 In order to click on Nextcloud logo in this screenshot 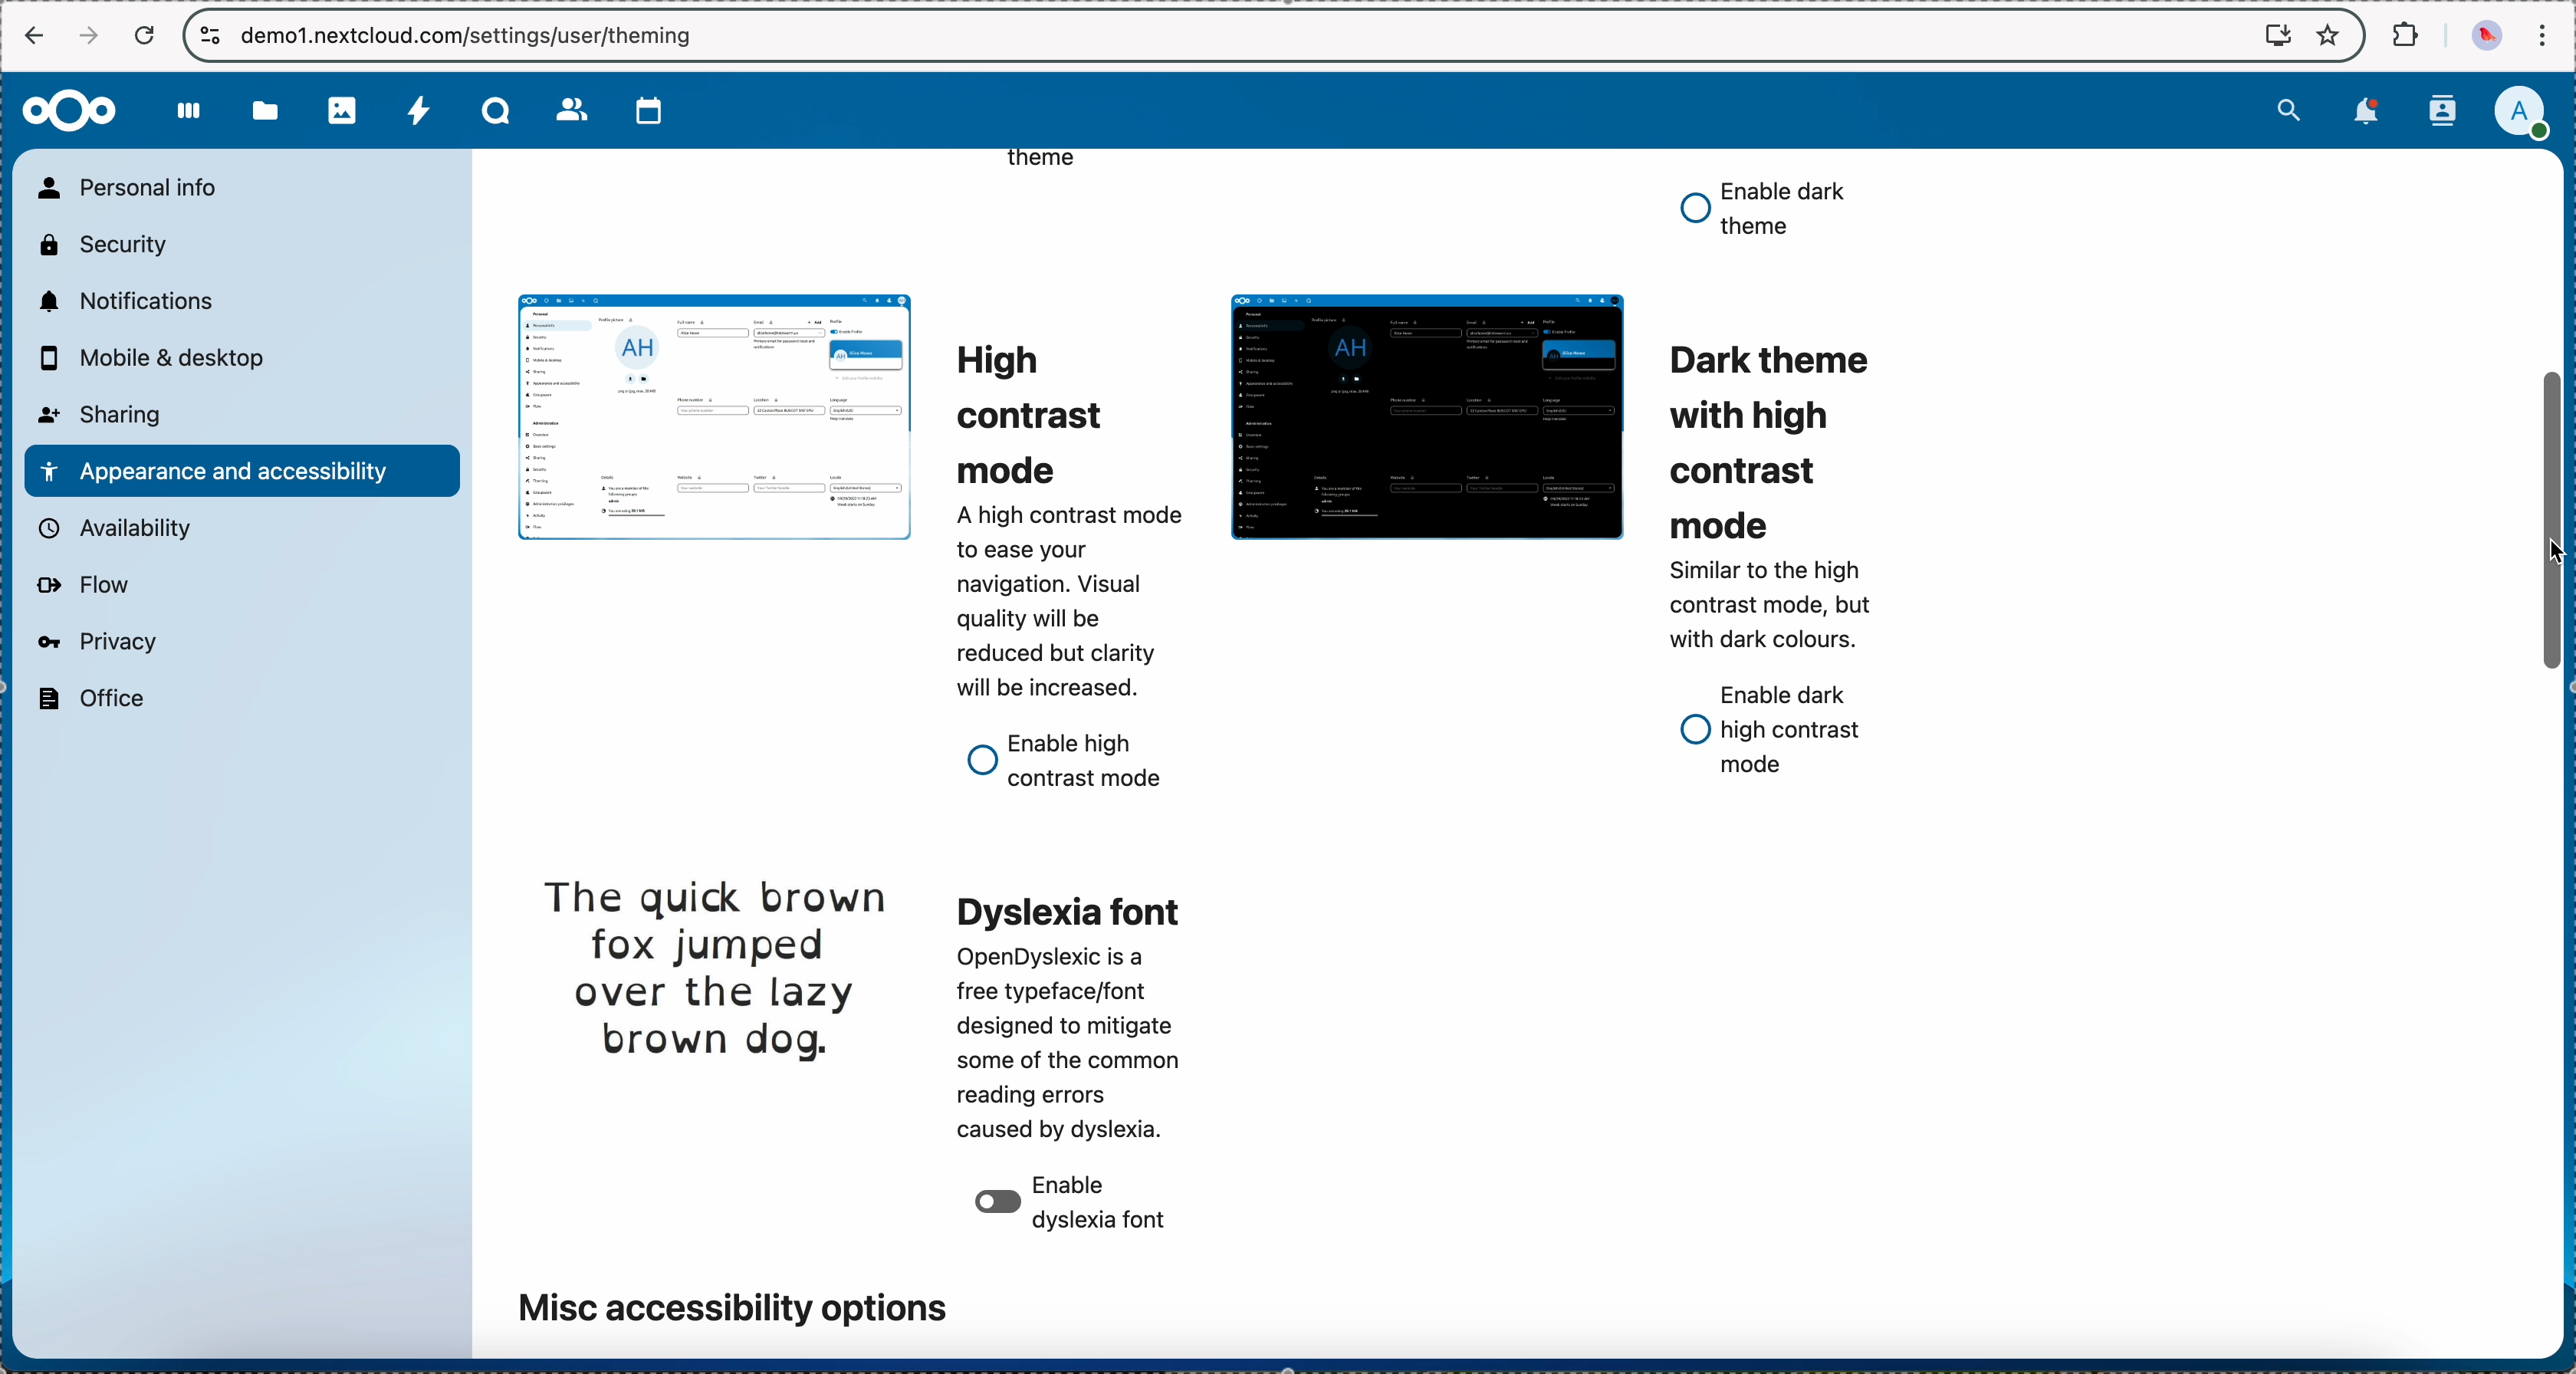, I will do `click(71, 109)`.